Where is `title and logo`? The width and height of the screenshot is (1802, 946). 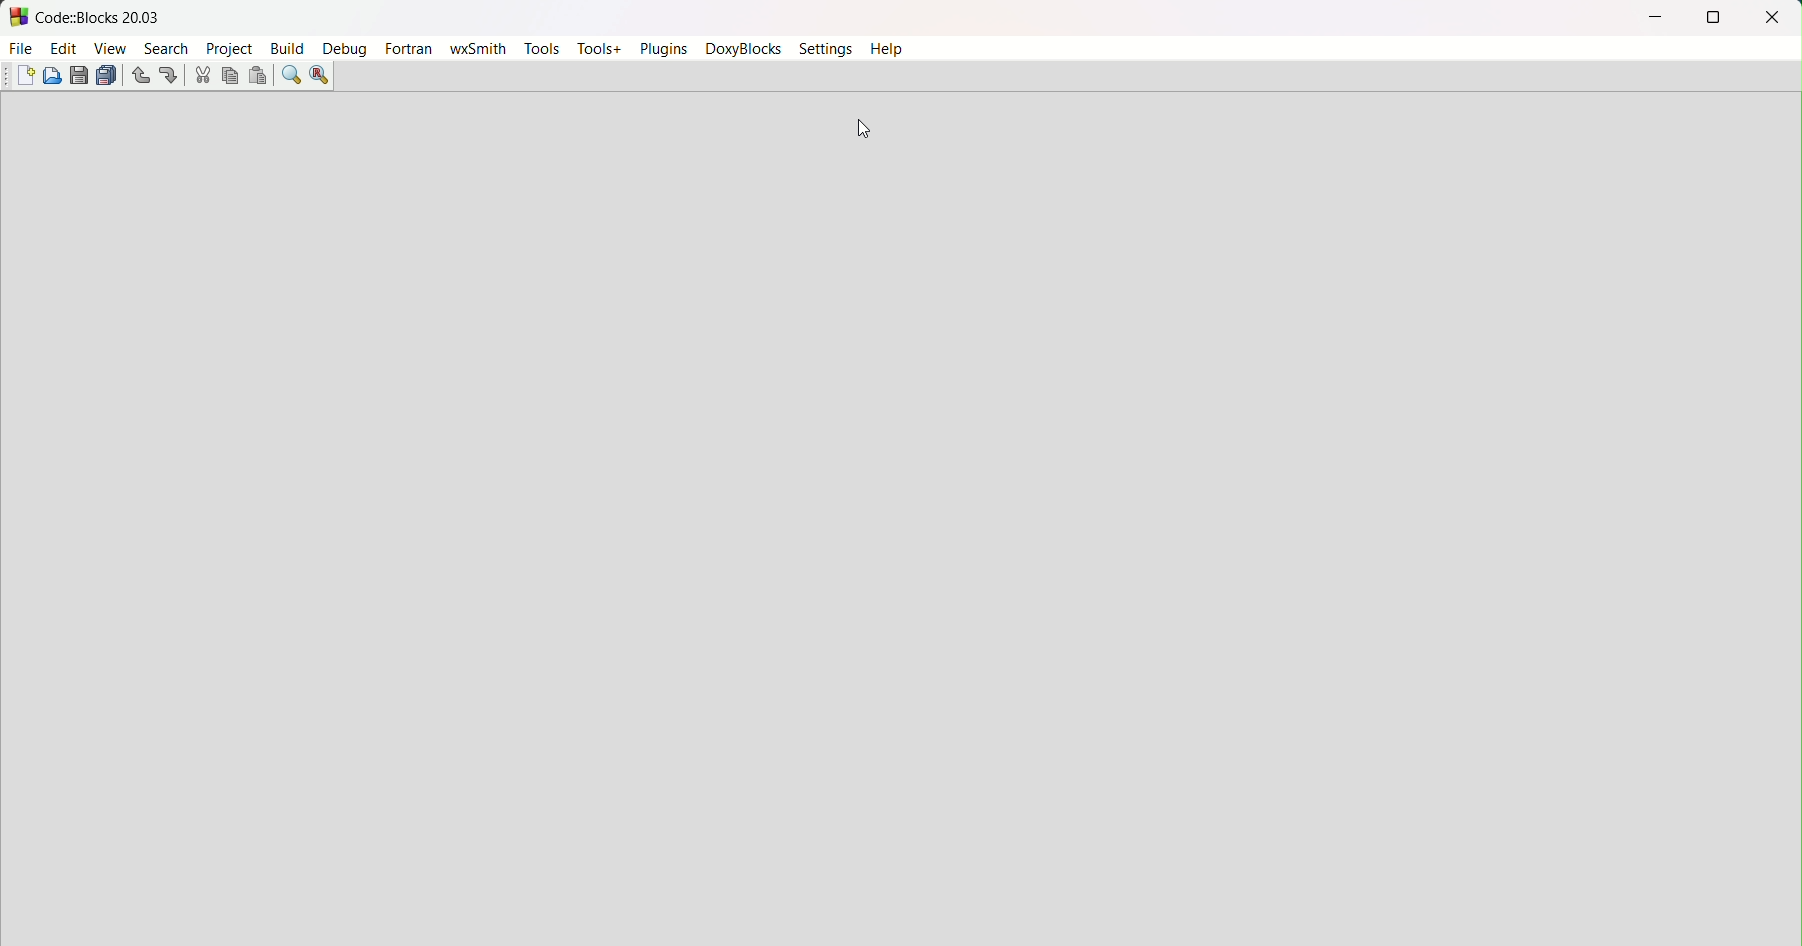
title and logo is located at coordinates (87, 16).